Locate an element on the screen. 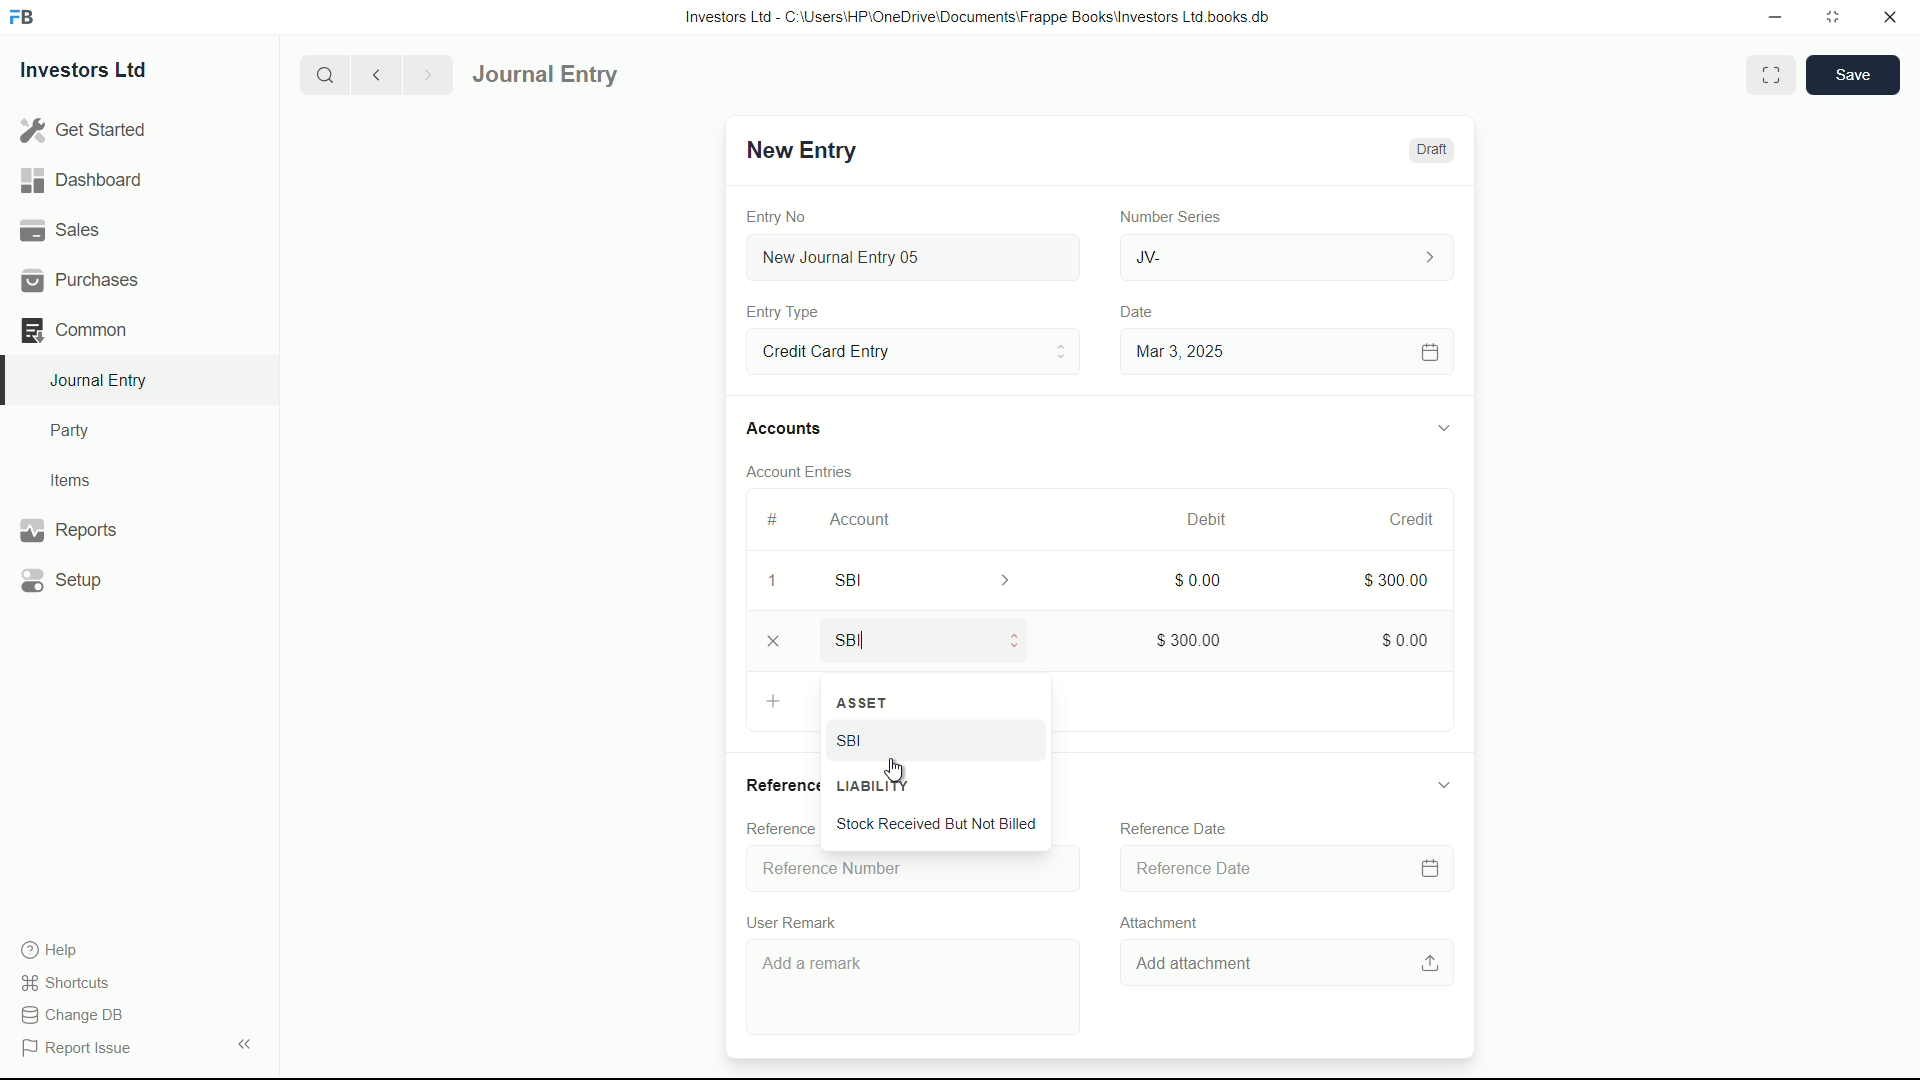 The image size is (1920, 1080). # is located at coordinates (774, 519).